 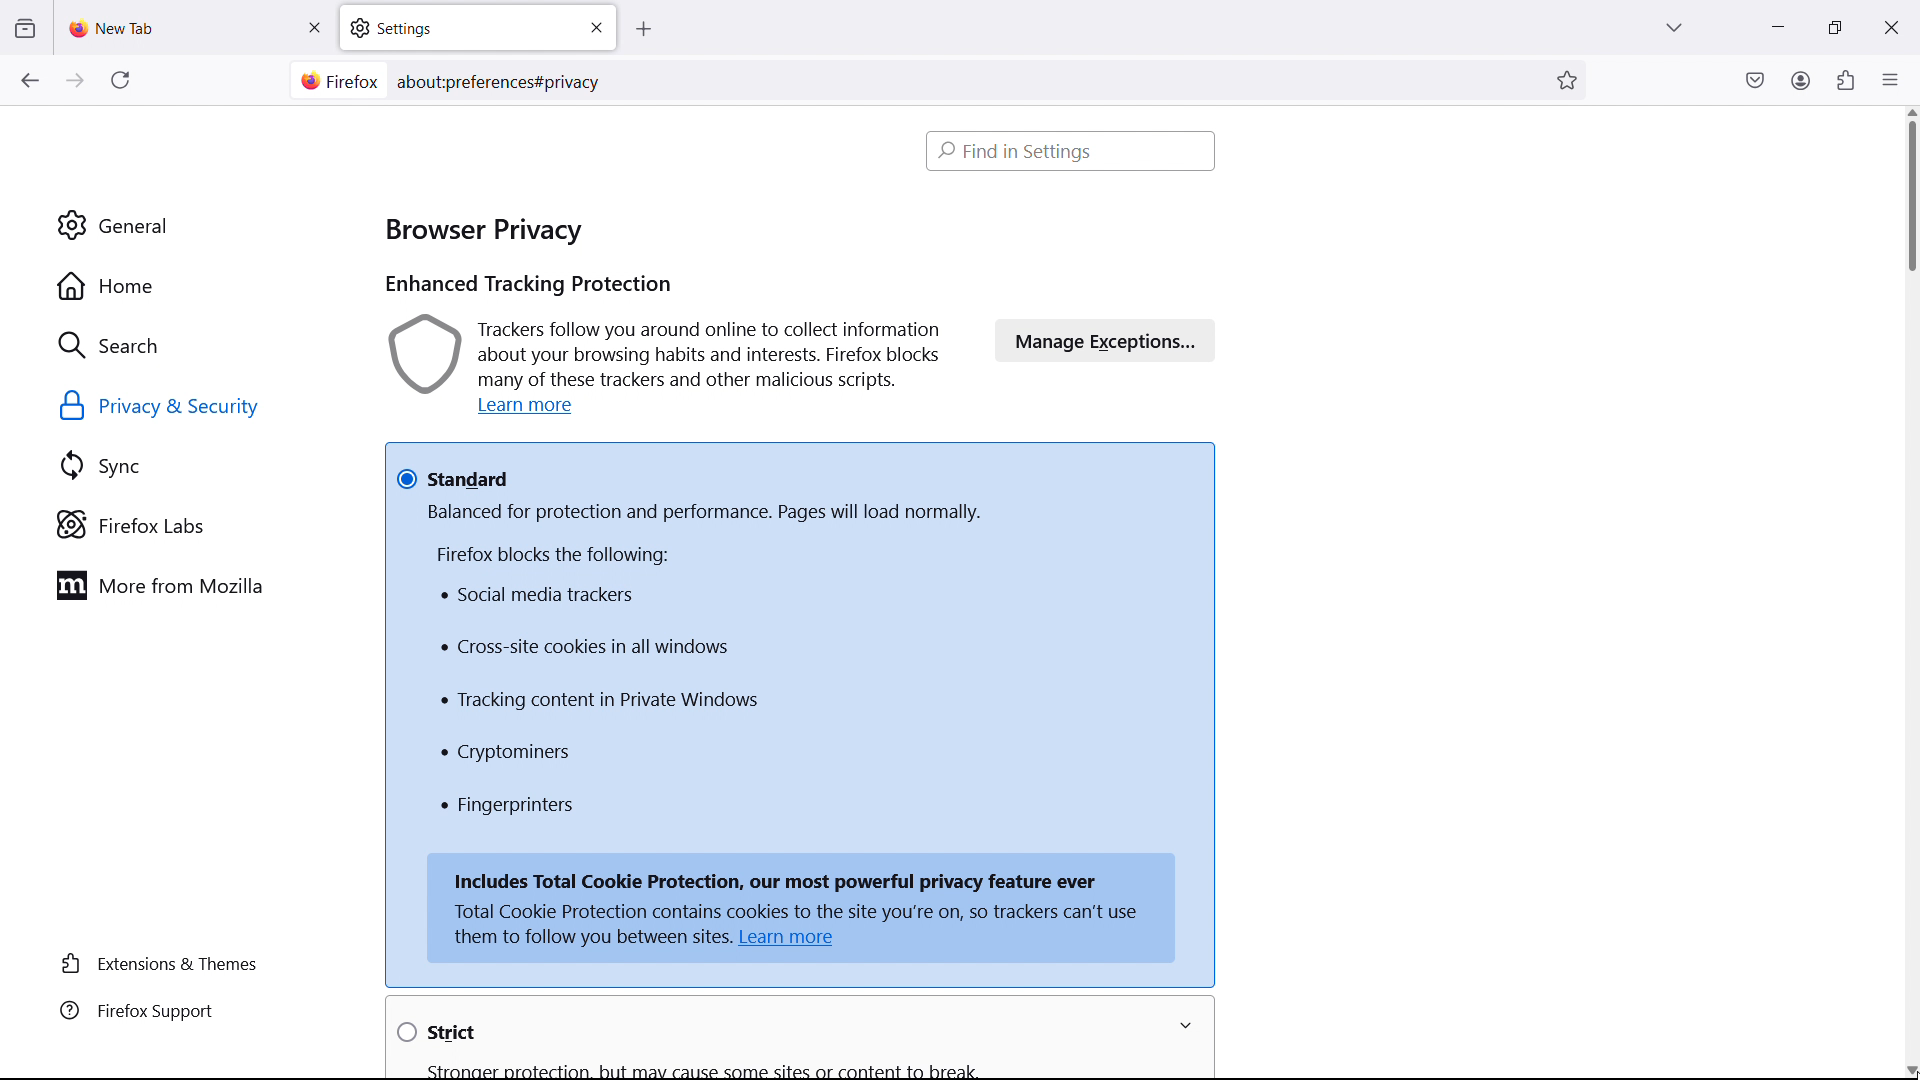 What do you see at coordinates (532, 408) in the screenshot?
I see `learn more about tracking protection` at bounding box center [532, 408].